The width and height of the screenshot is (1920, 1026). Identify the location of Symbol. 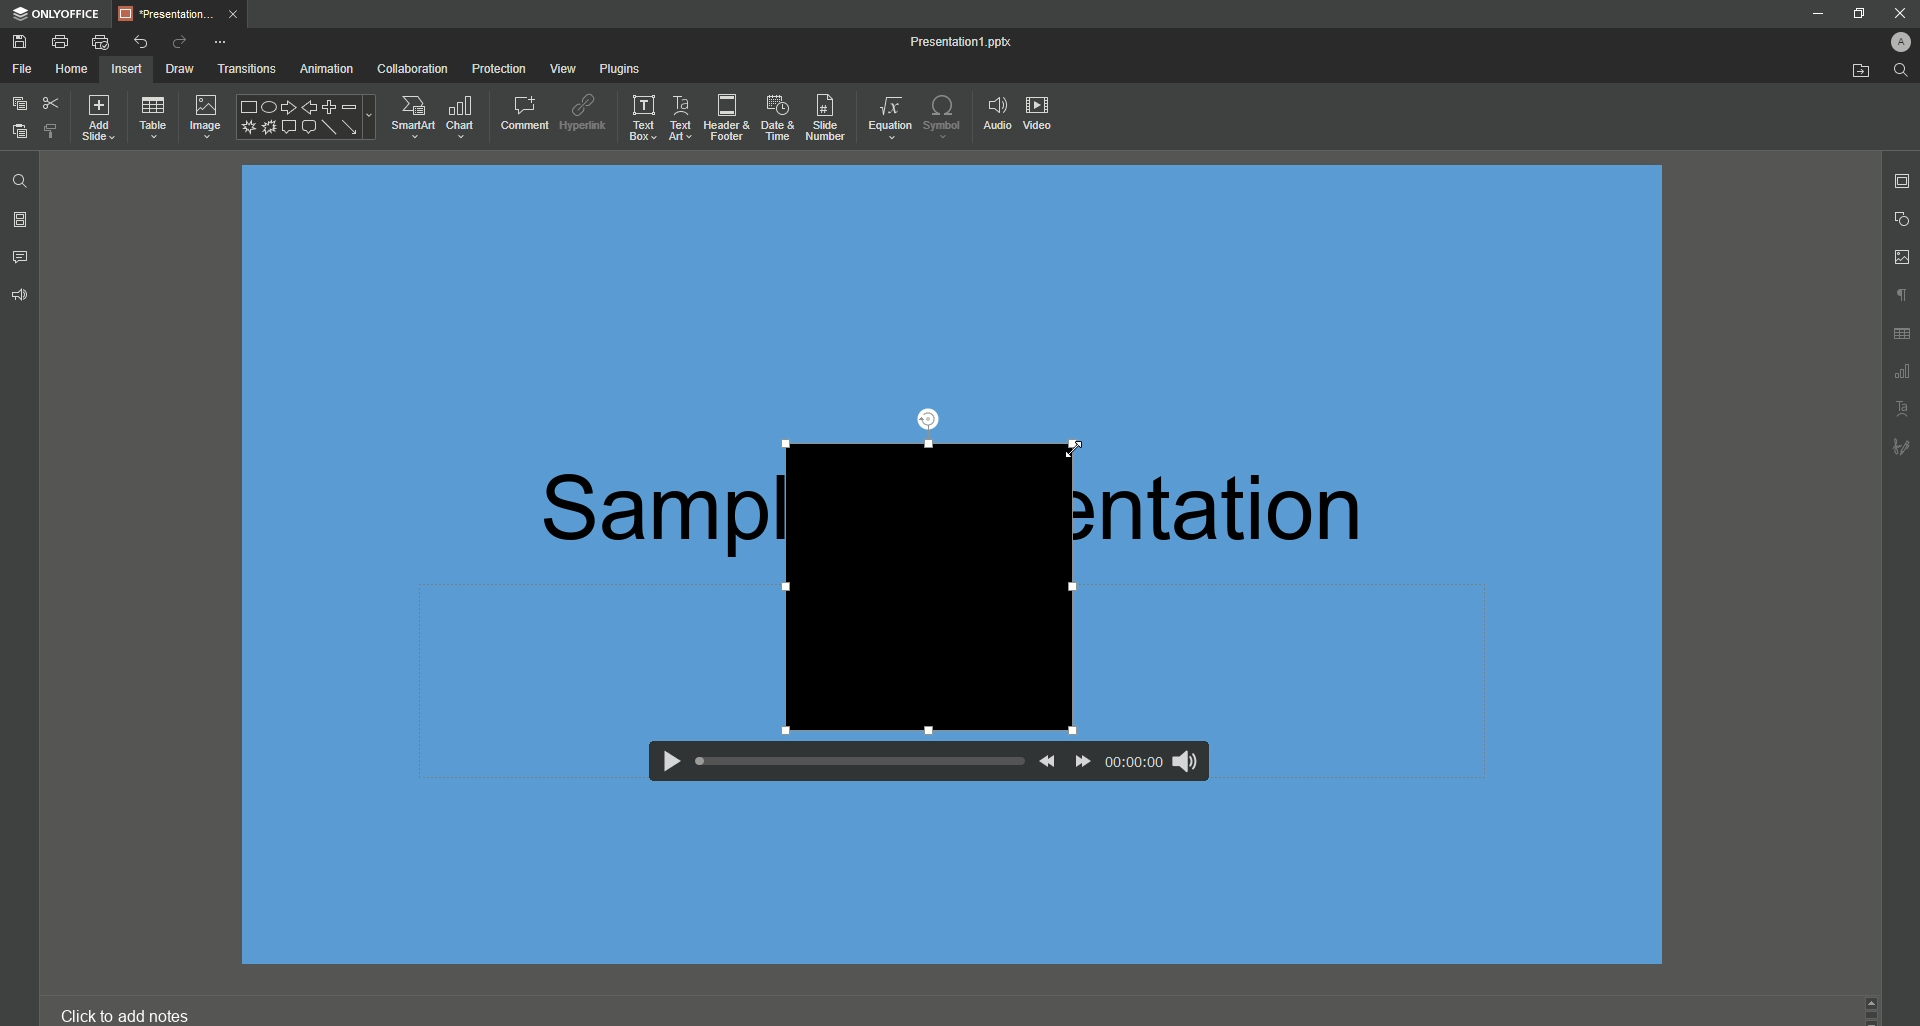
(943, 116).